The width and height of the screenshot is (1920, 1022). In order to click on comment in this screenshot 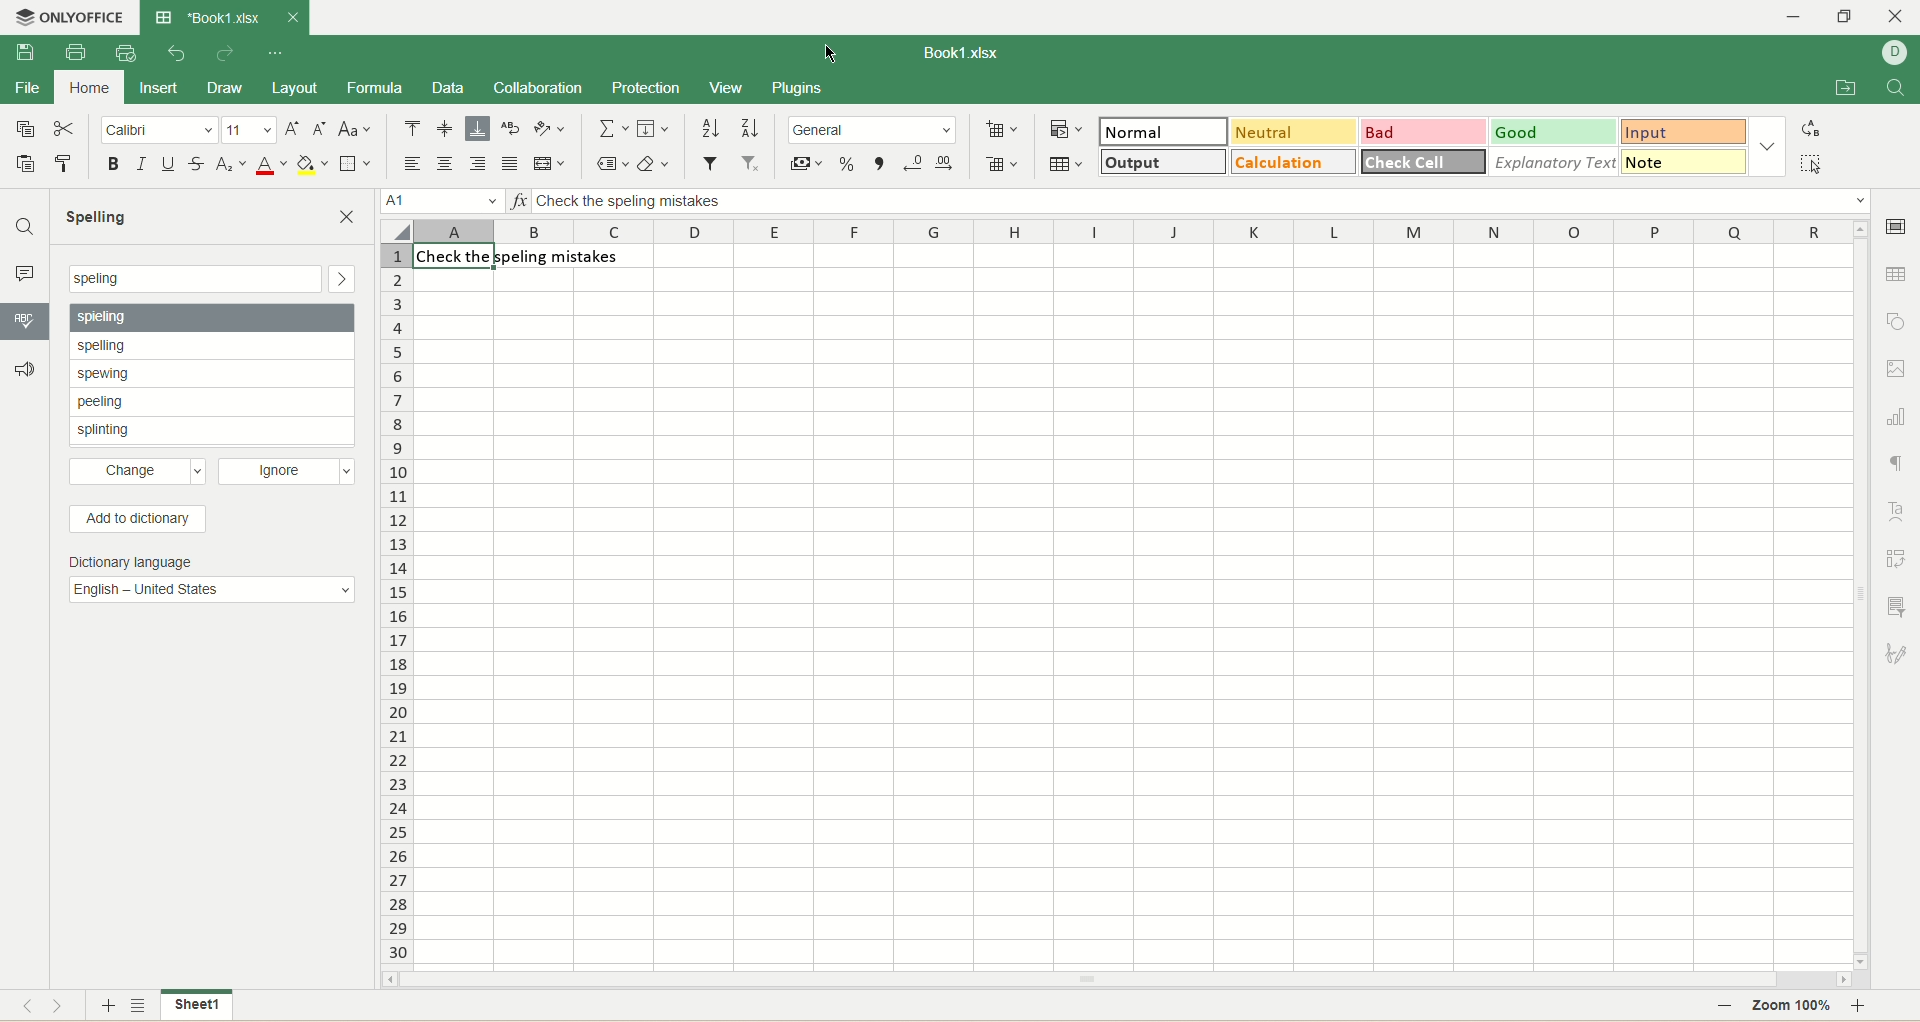, I will do `click(25, 274)`.